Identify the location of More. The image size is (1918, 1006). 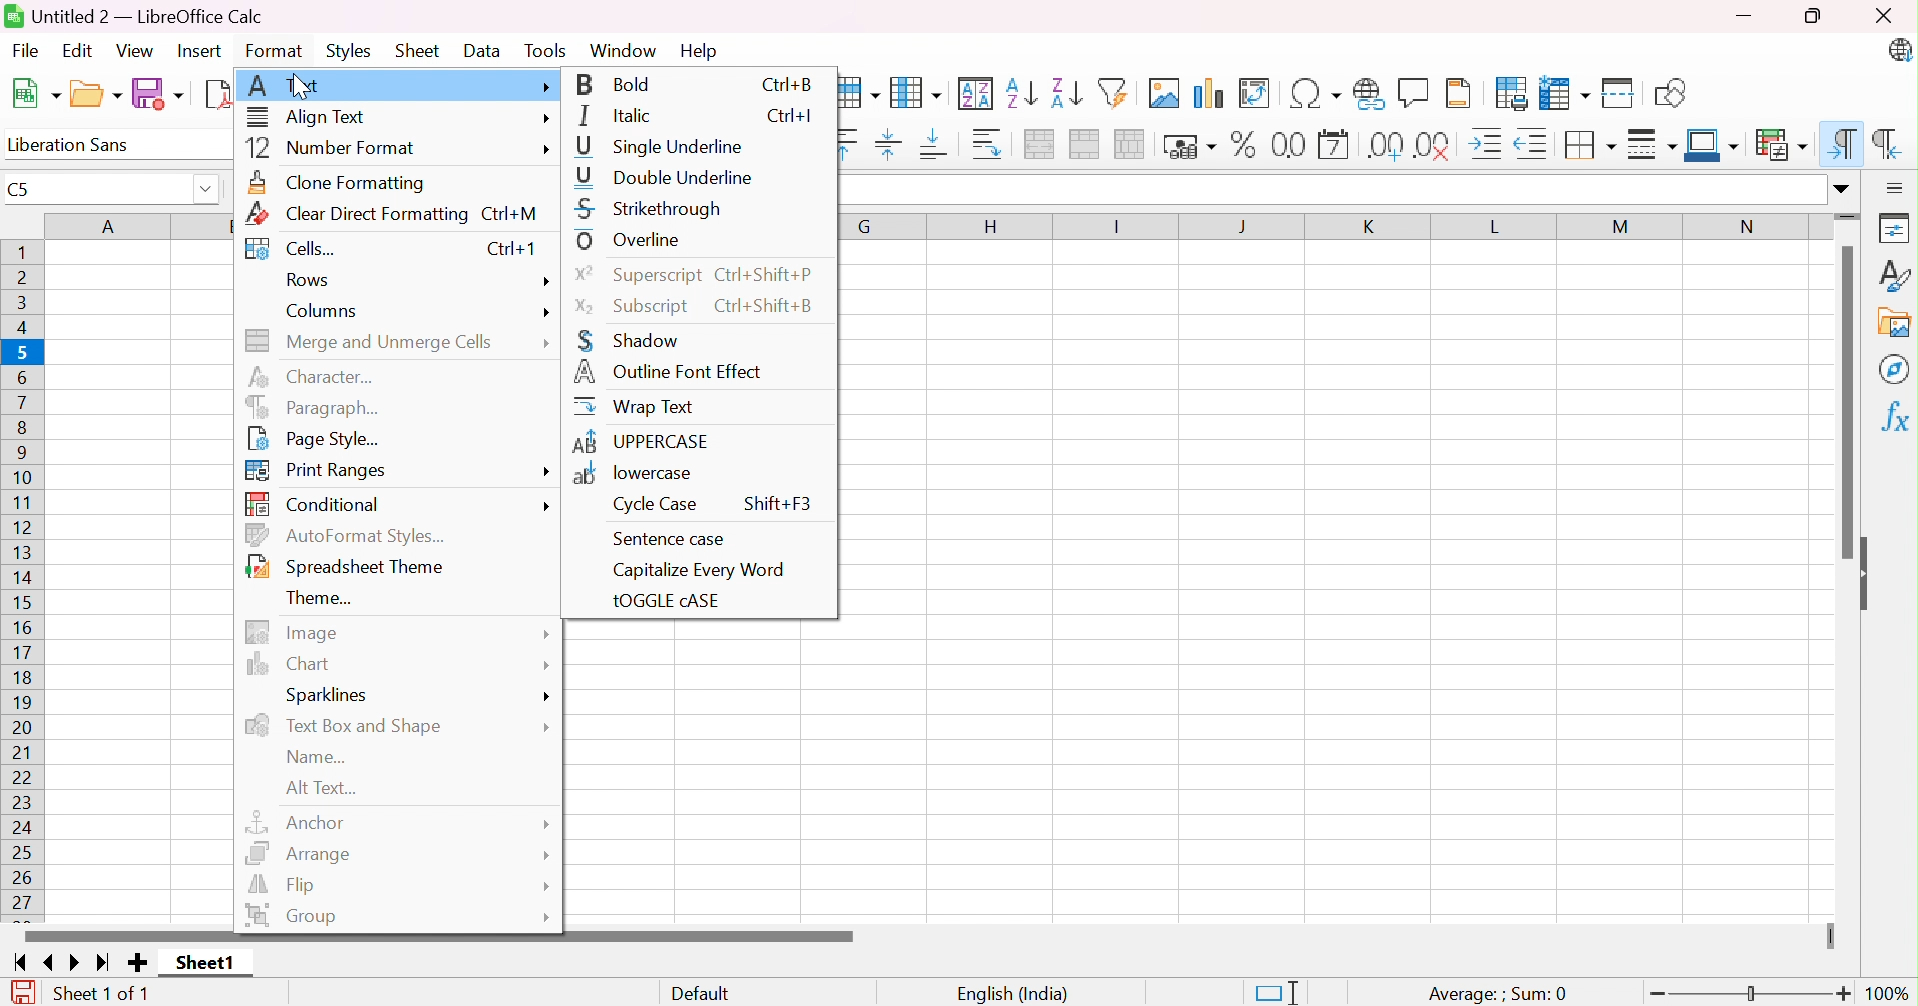
(547, 349).